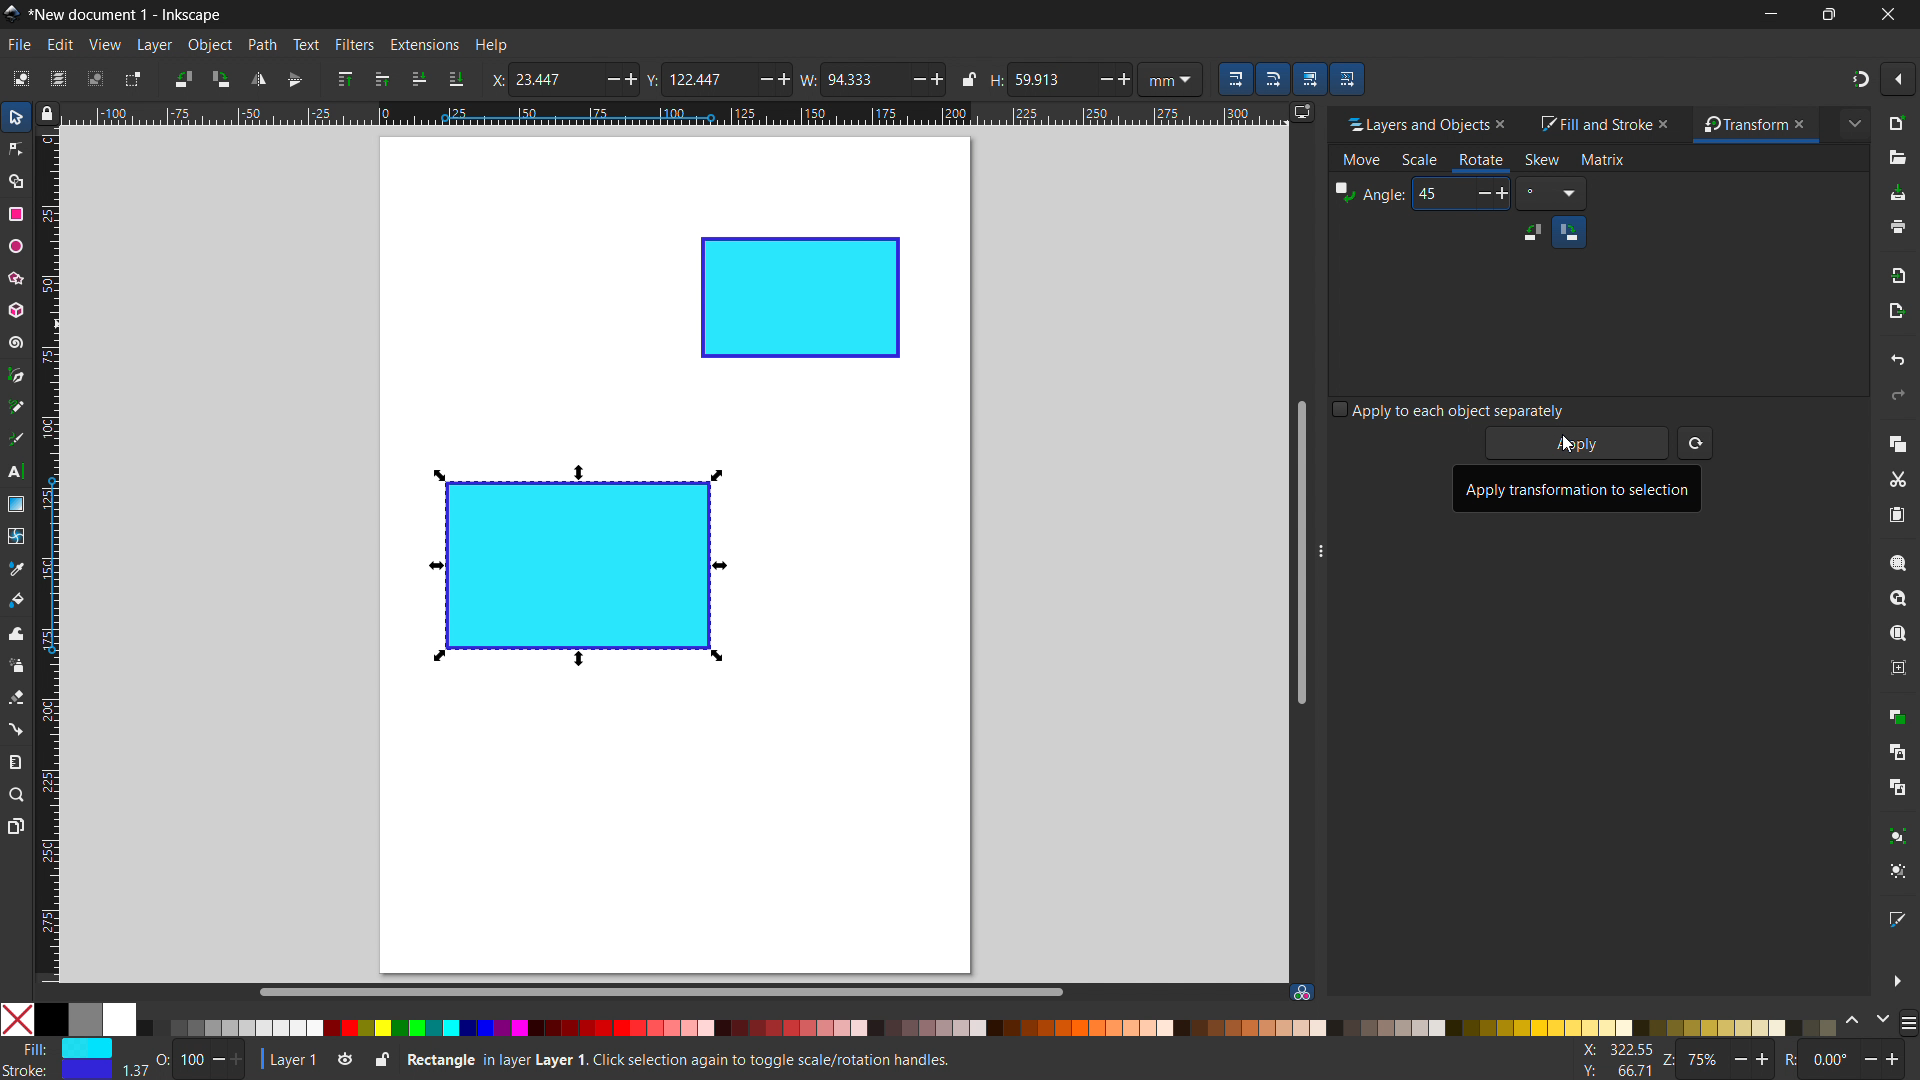 The width and height of the screenshot is (1920, 1080). Describe the element at coordinates (257, 79) in the screenshot. I see `flip horizontal` at that location.